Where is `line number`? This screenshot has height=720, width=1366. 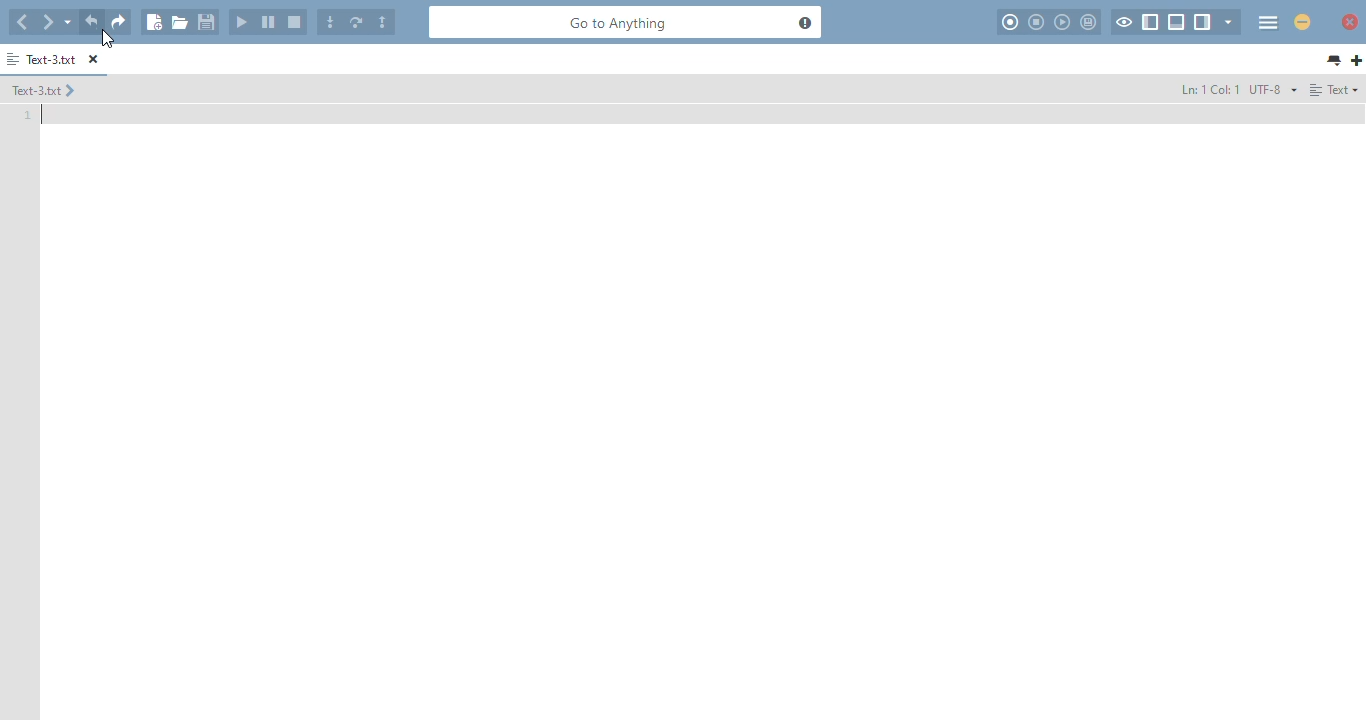
line number is located at coordinates (28, 116).